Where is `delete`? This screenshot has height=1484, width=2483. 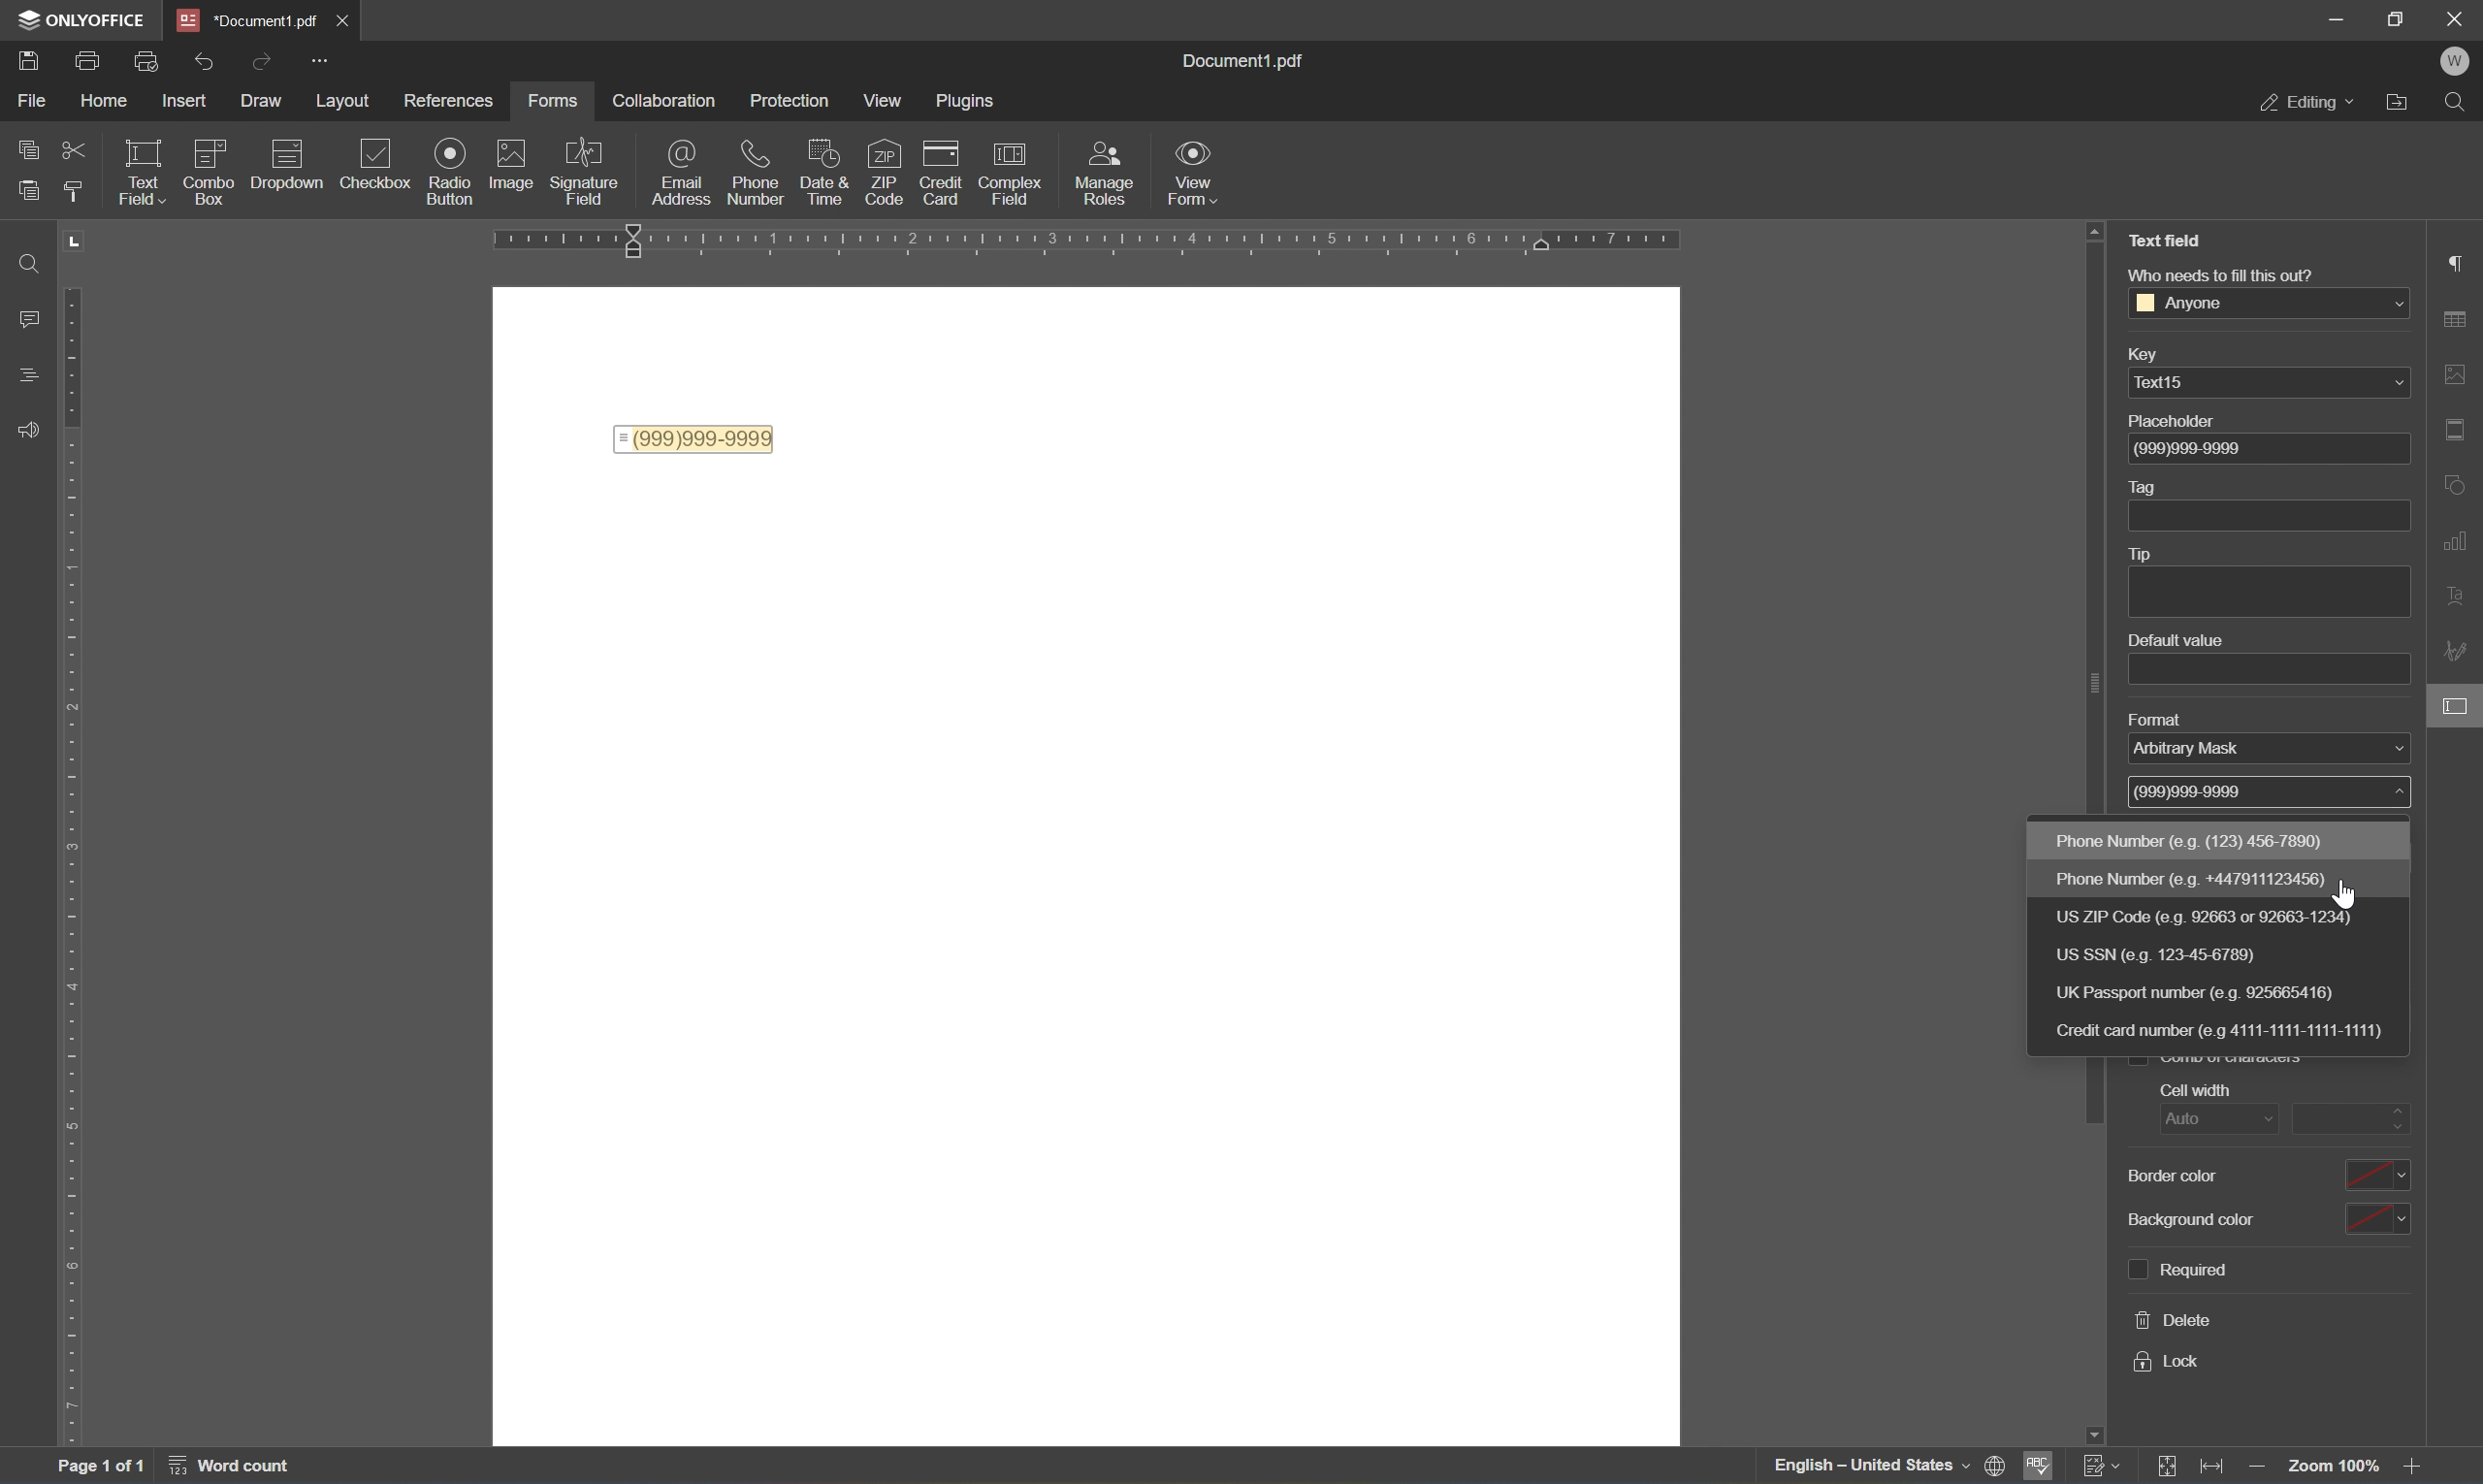 delete is located at coordinates (2176, 1320).